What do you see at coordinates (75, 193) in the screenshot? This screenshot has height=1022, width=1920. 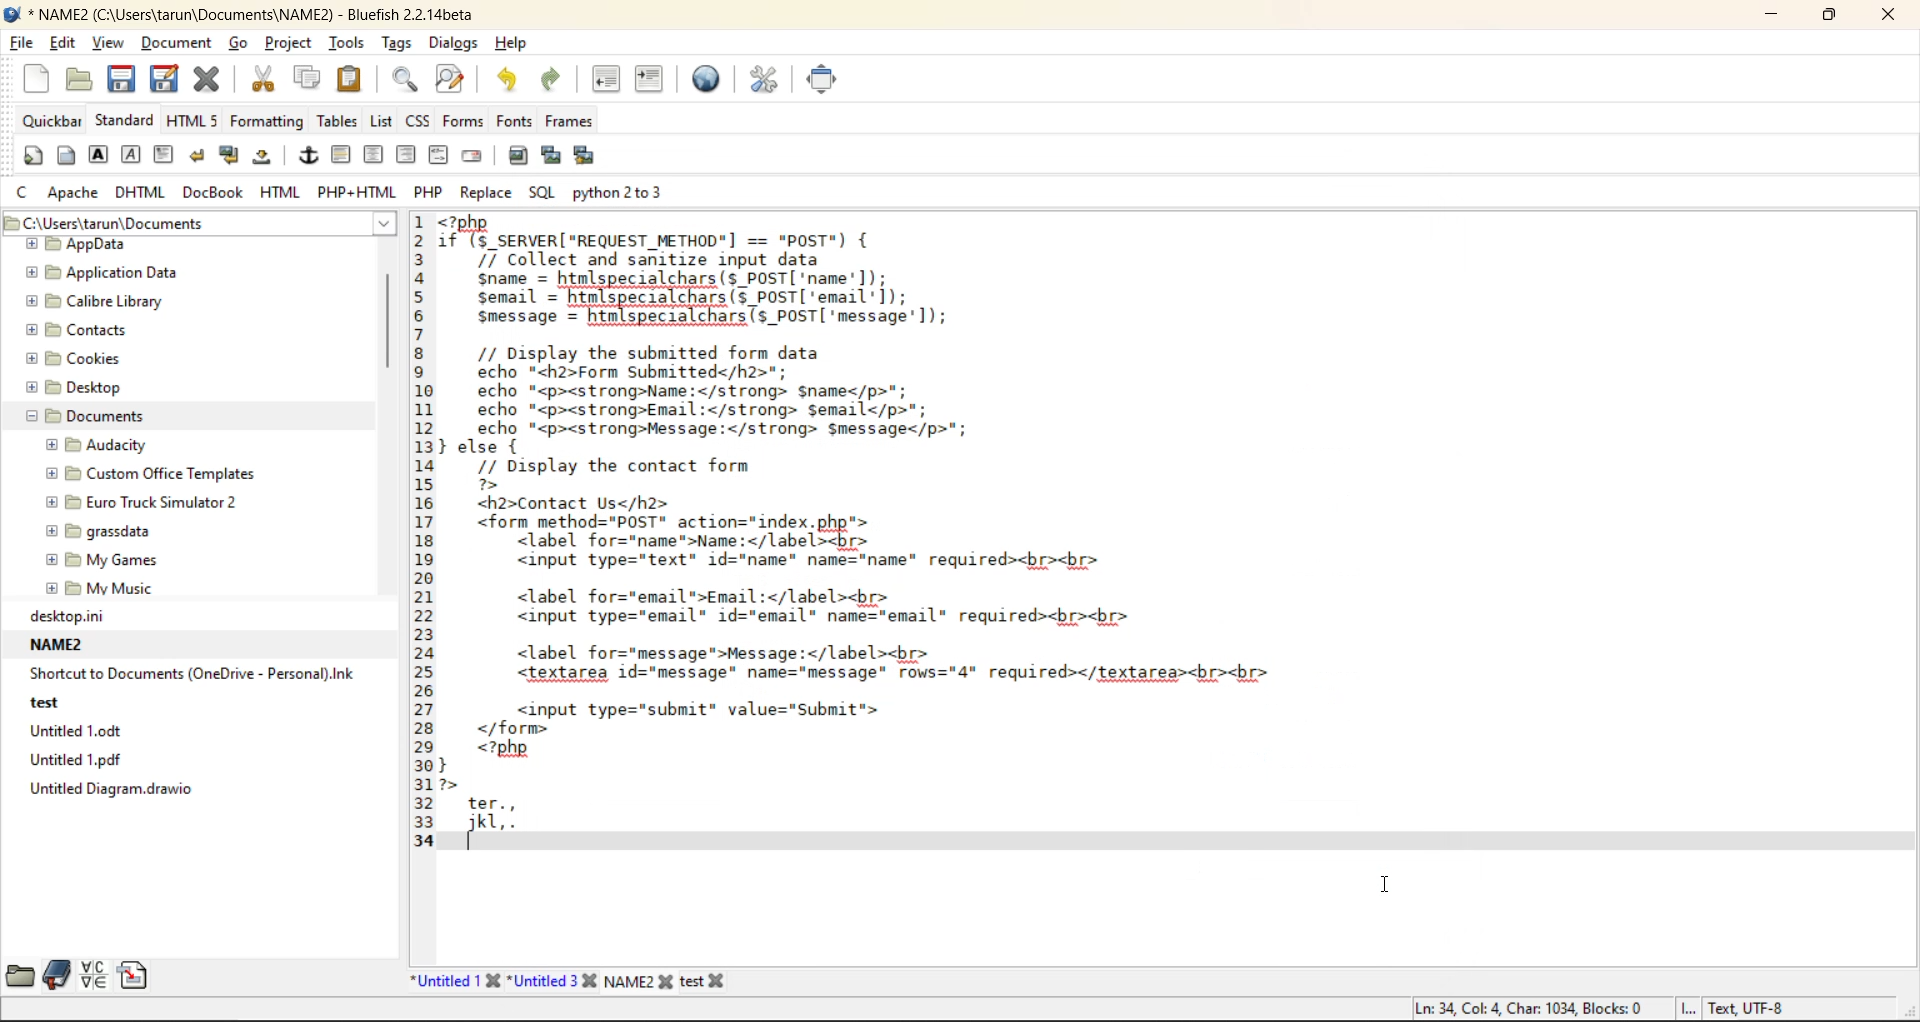 I see `apache` at bounding box center [75, 193].